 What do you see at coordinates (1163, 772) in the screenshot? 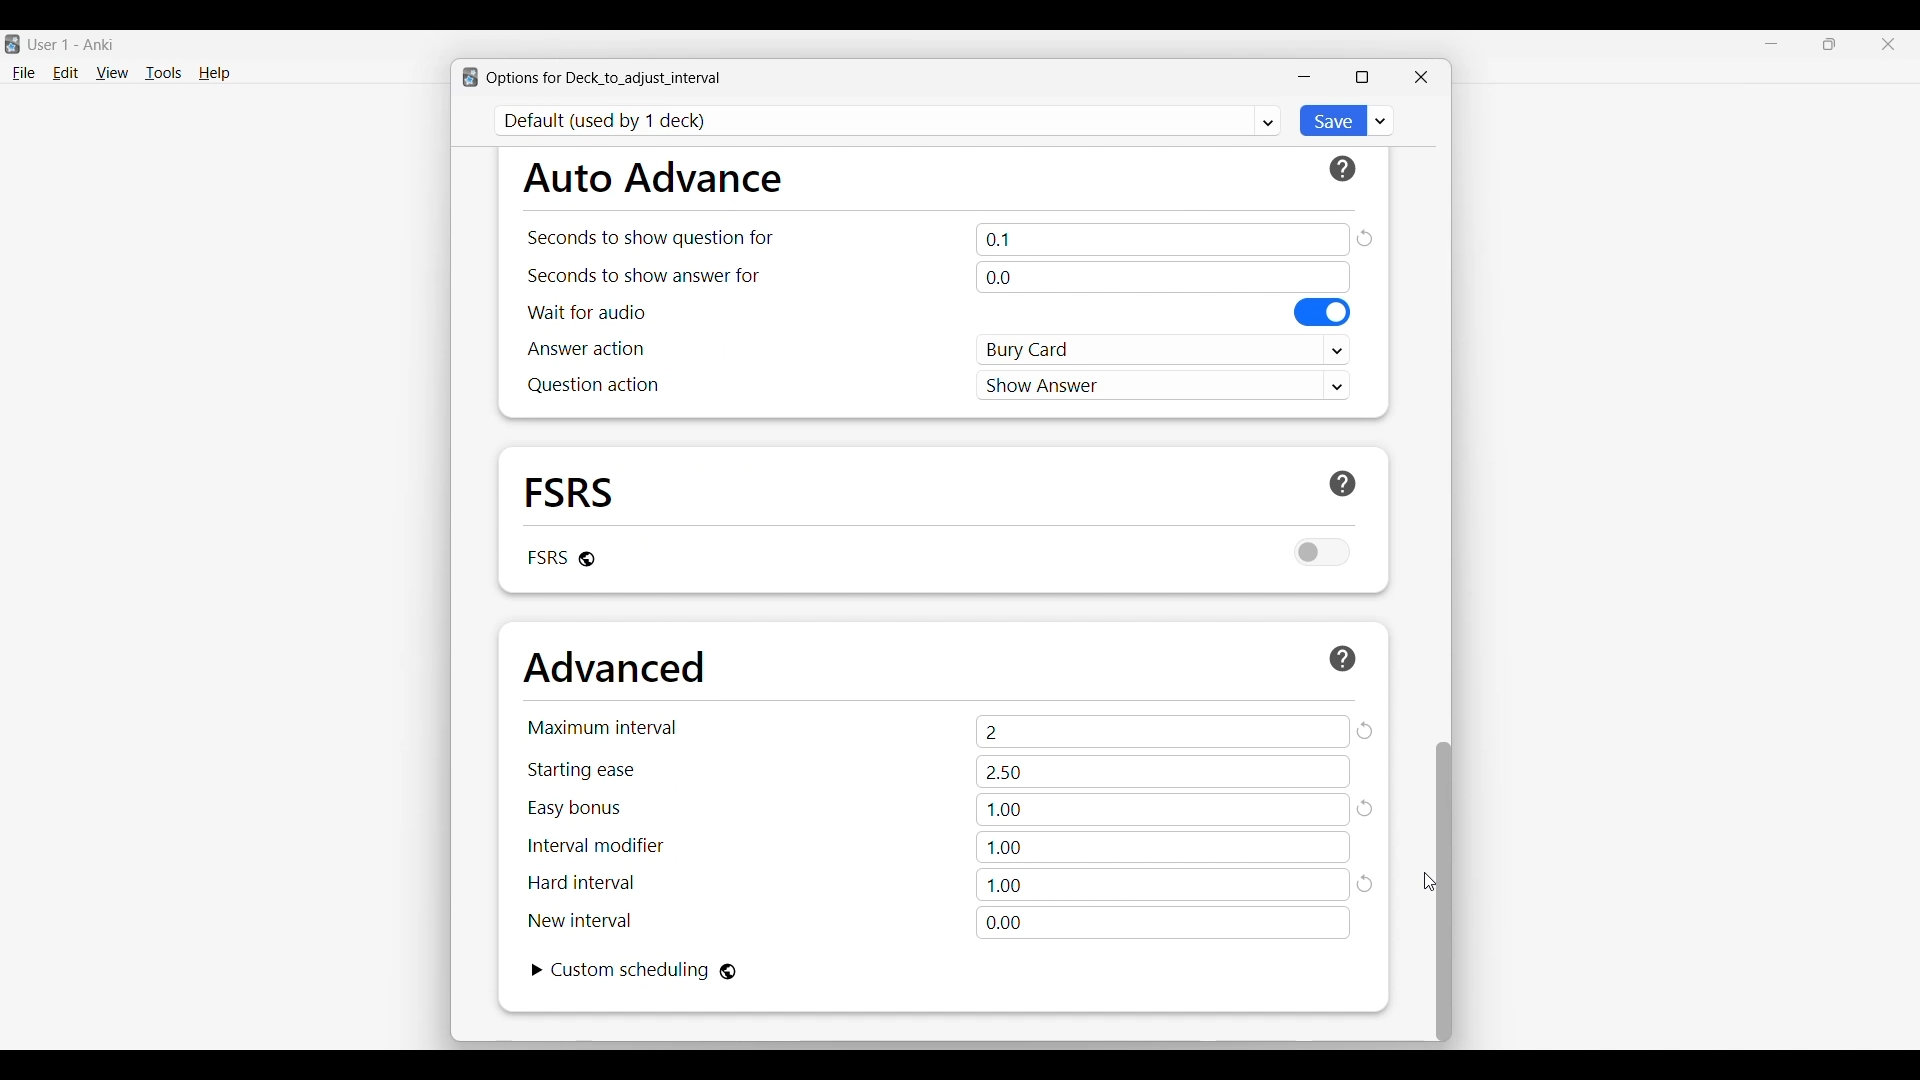
I see `2.50` at bounding box center [1163, 772].